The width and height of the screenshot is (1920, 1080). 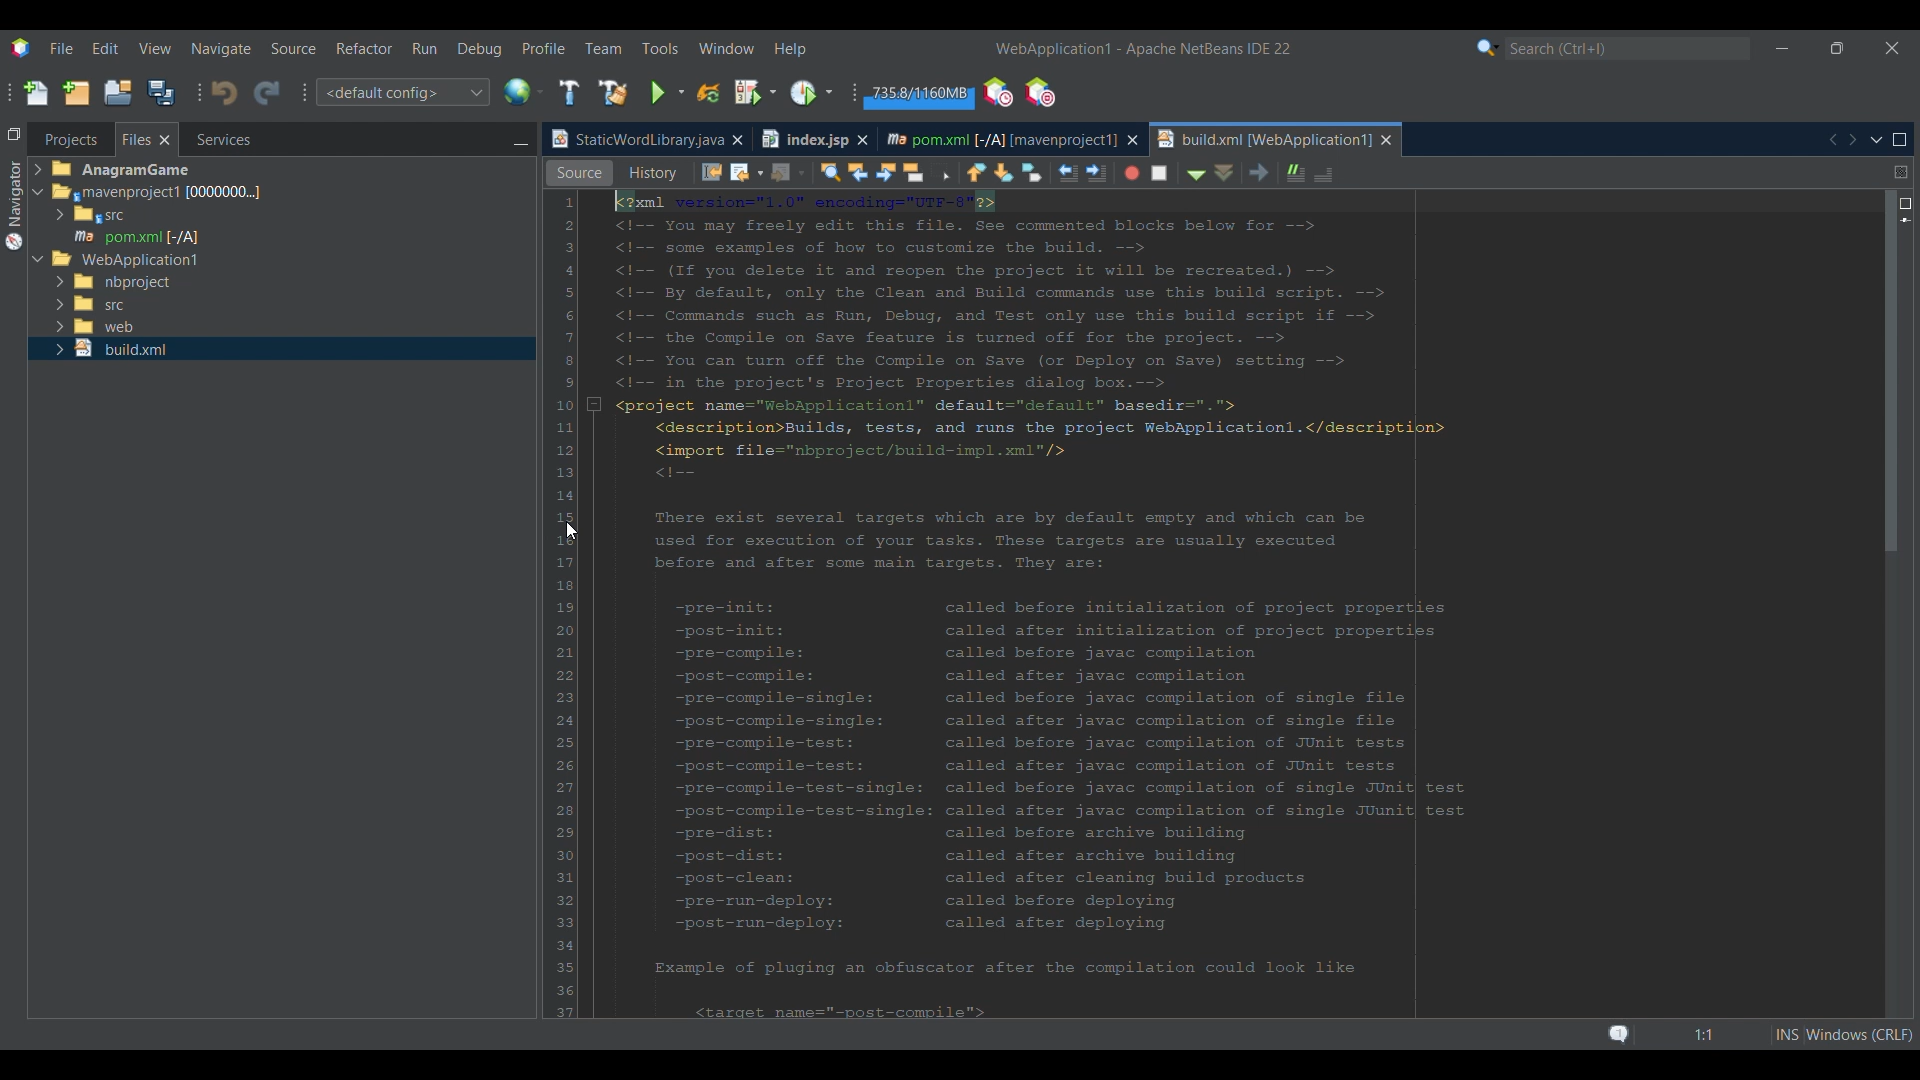 I want to click on Stop macro recording, so click(x=1344, y=172).